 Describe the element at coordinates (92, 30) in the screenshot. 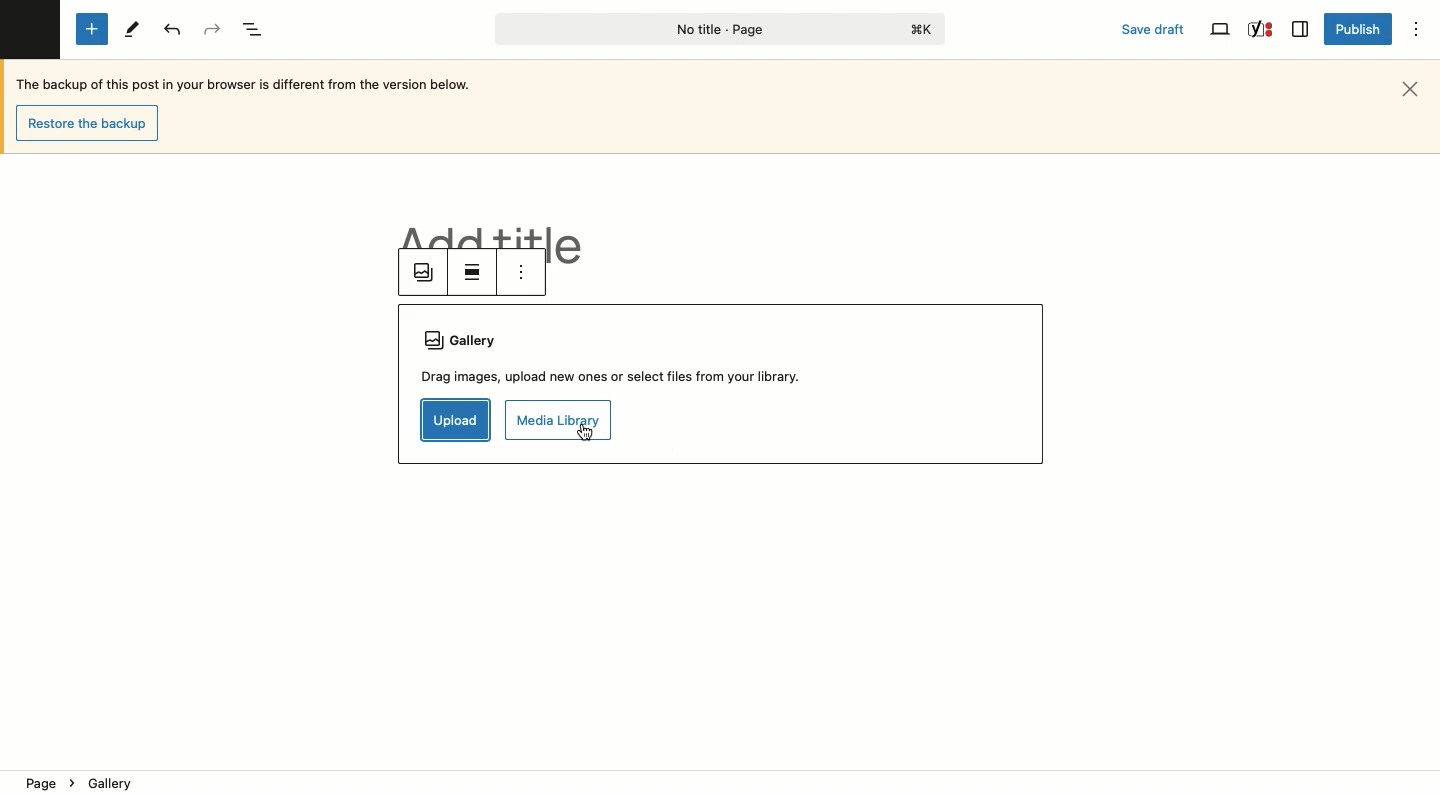

I see `Add new block` at that location.